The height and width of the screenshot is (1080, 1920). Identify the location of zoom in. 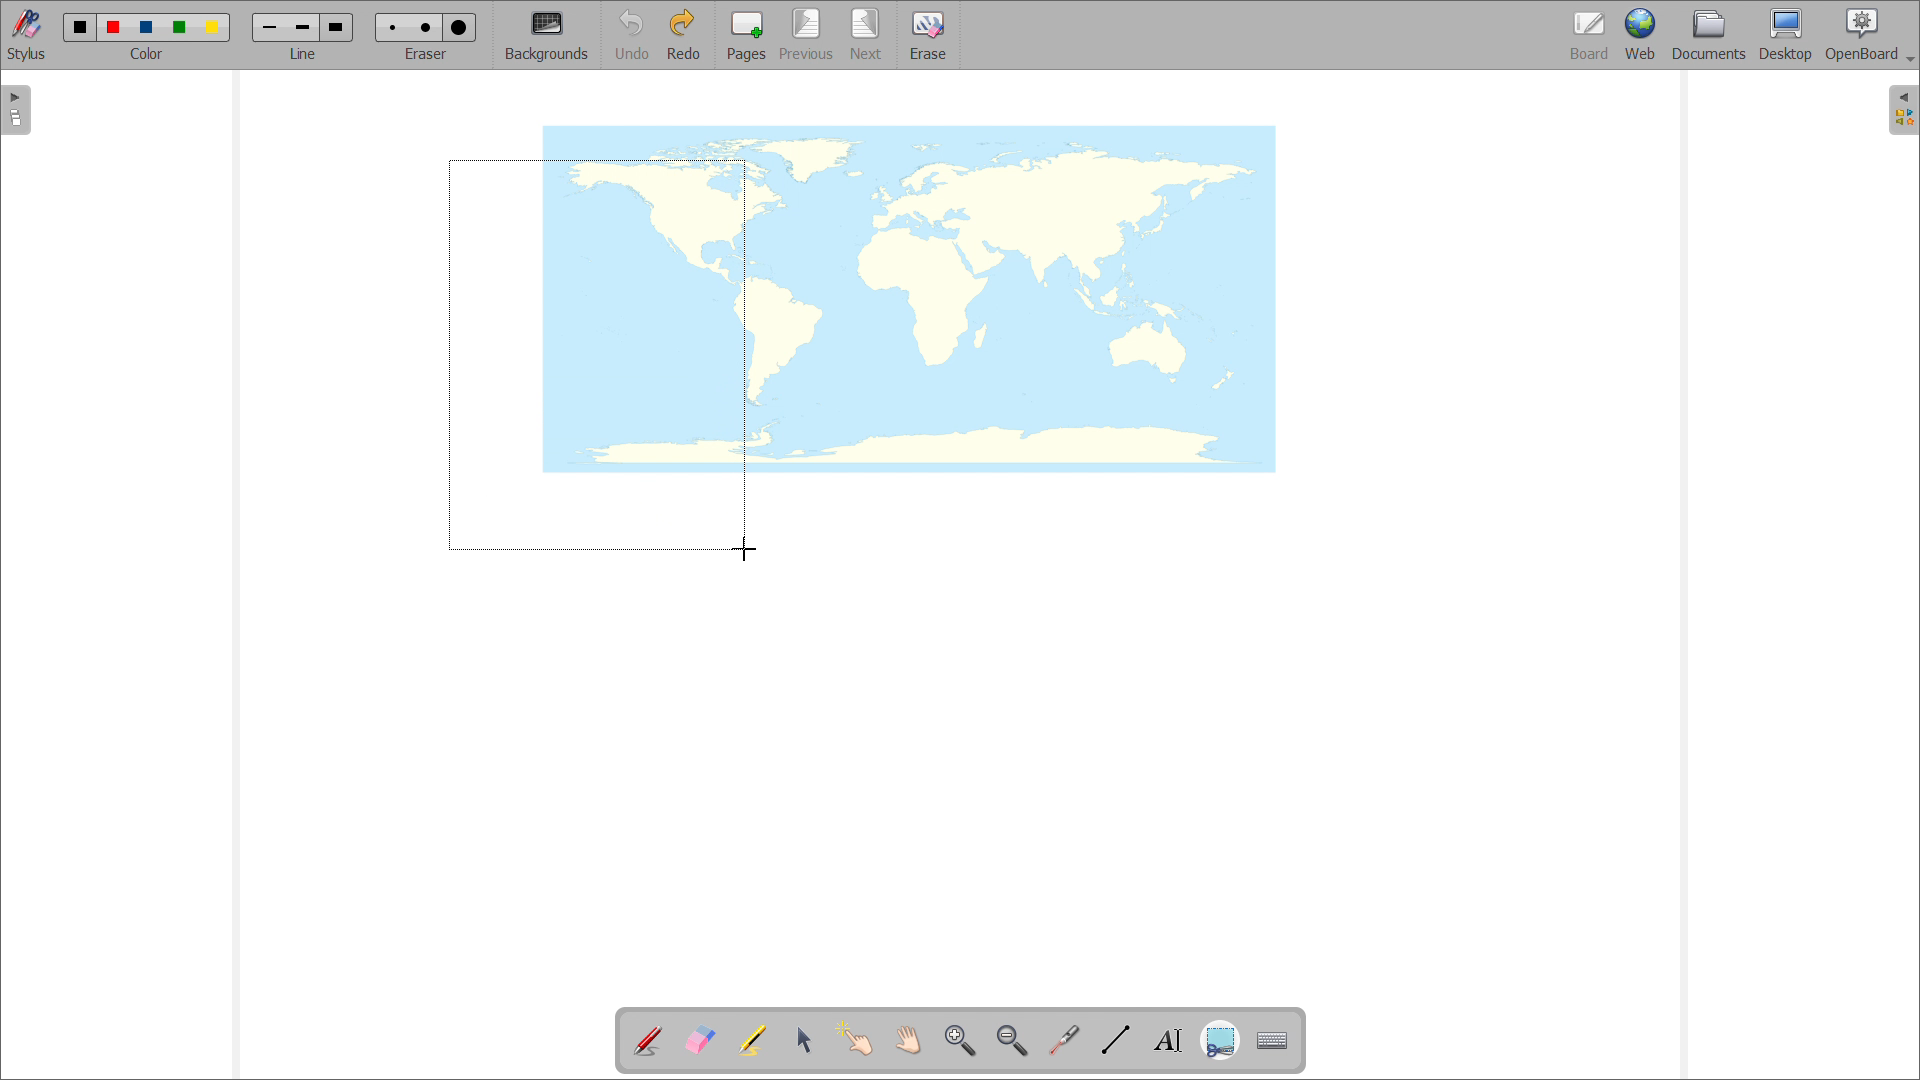
(960, 1041).